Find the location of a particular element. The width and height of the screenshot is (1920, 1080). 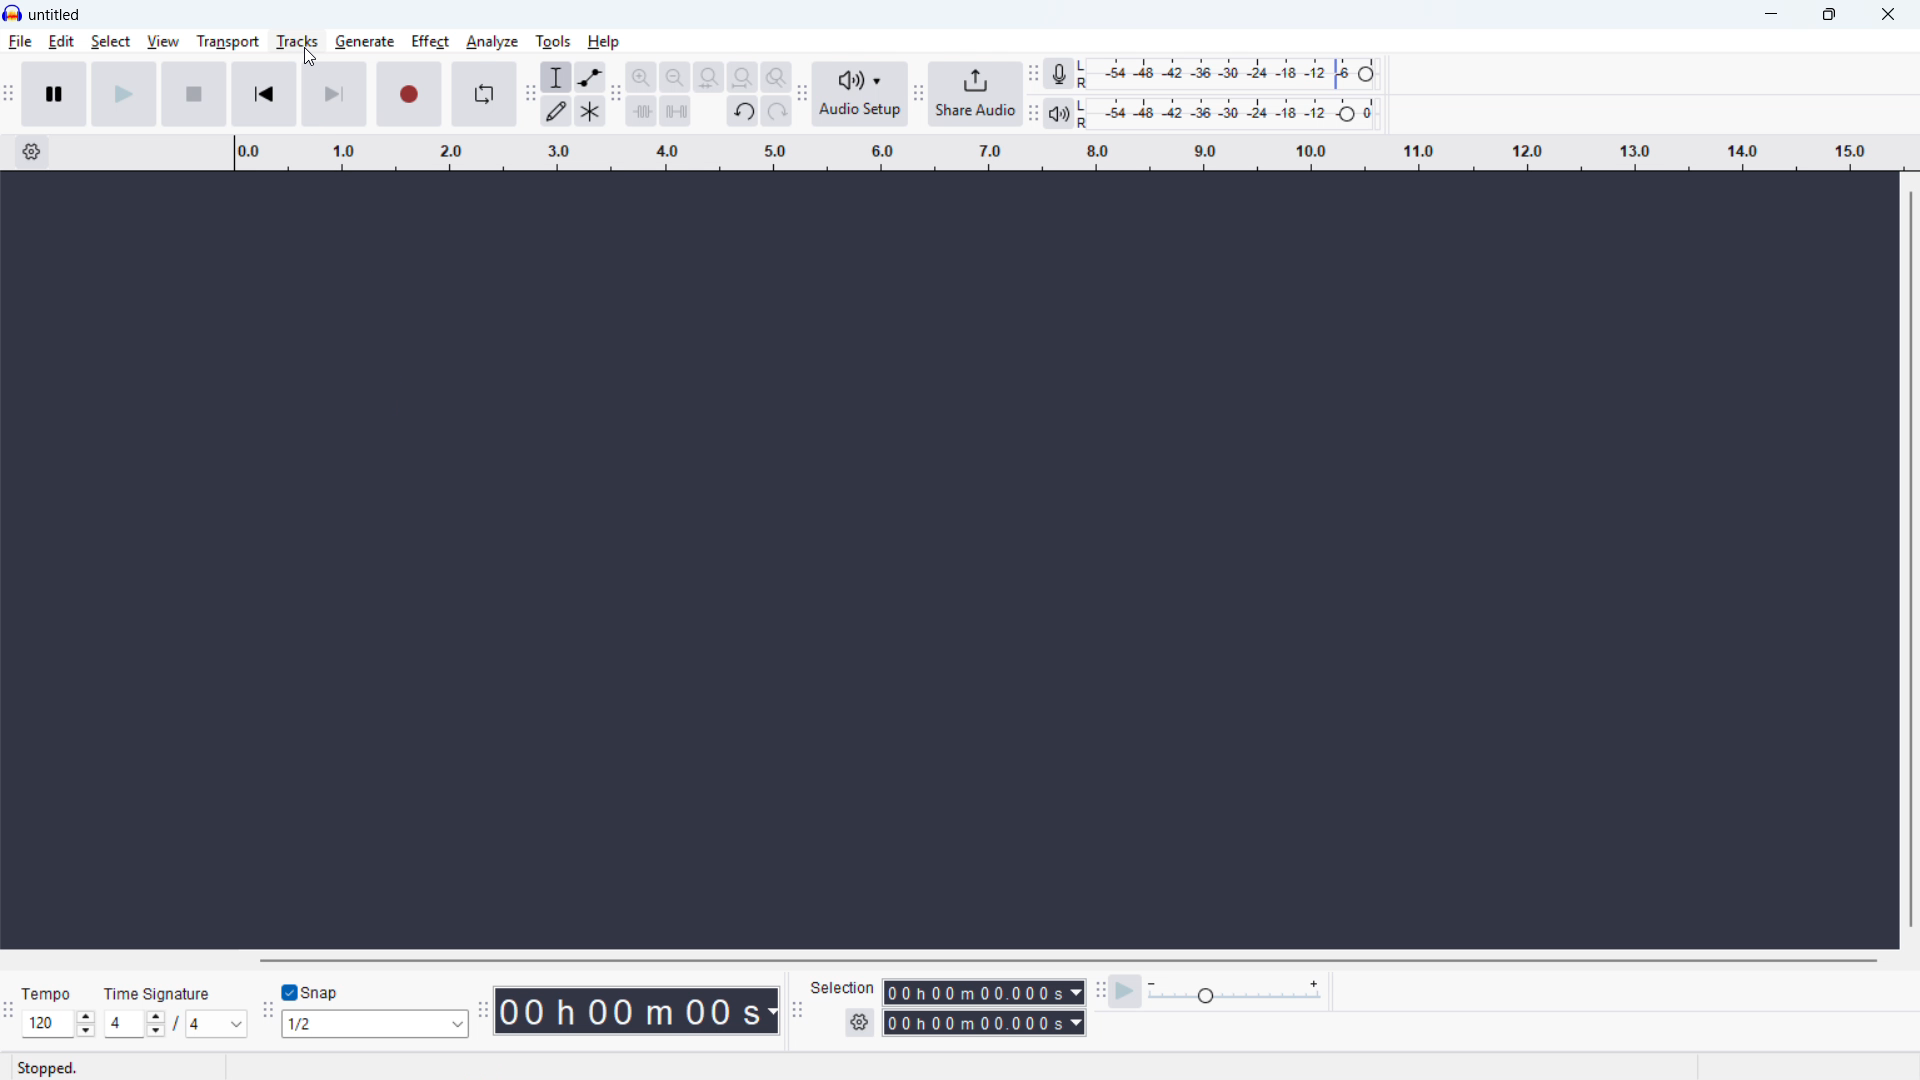

Selection tool  is located at coordinates (556, 77).